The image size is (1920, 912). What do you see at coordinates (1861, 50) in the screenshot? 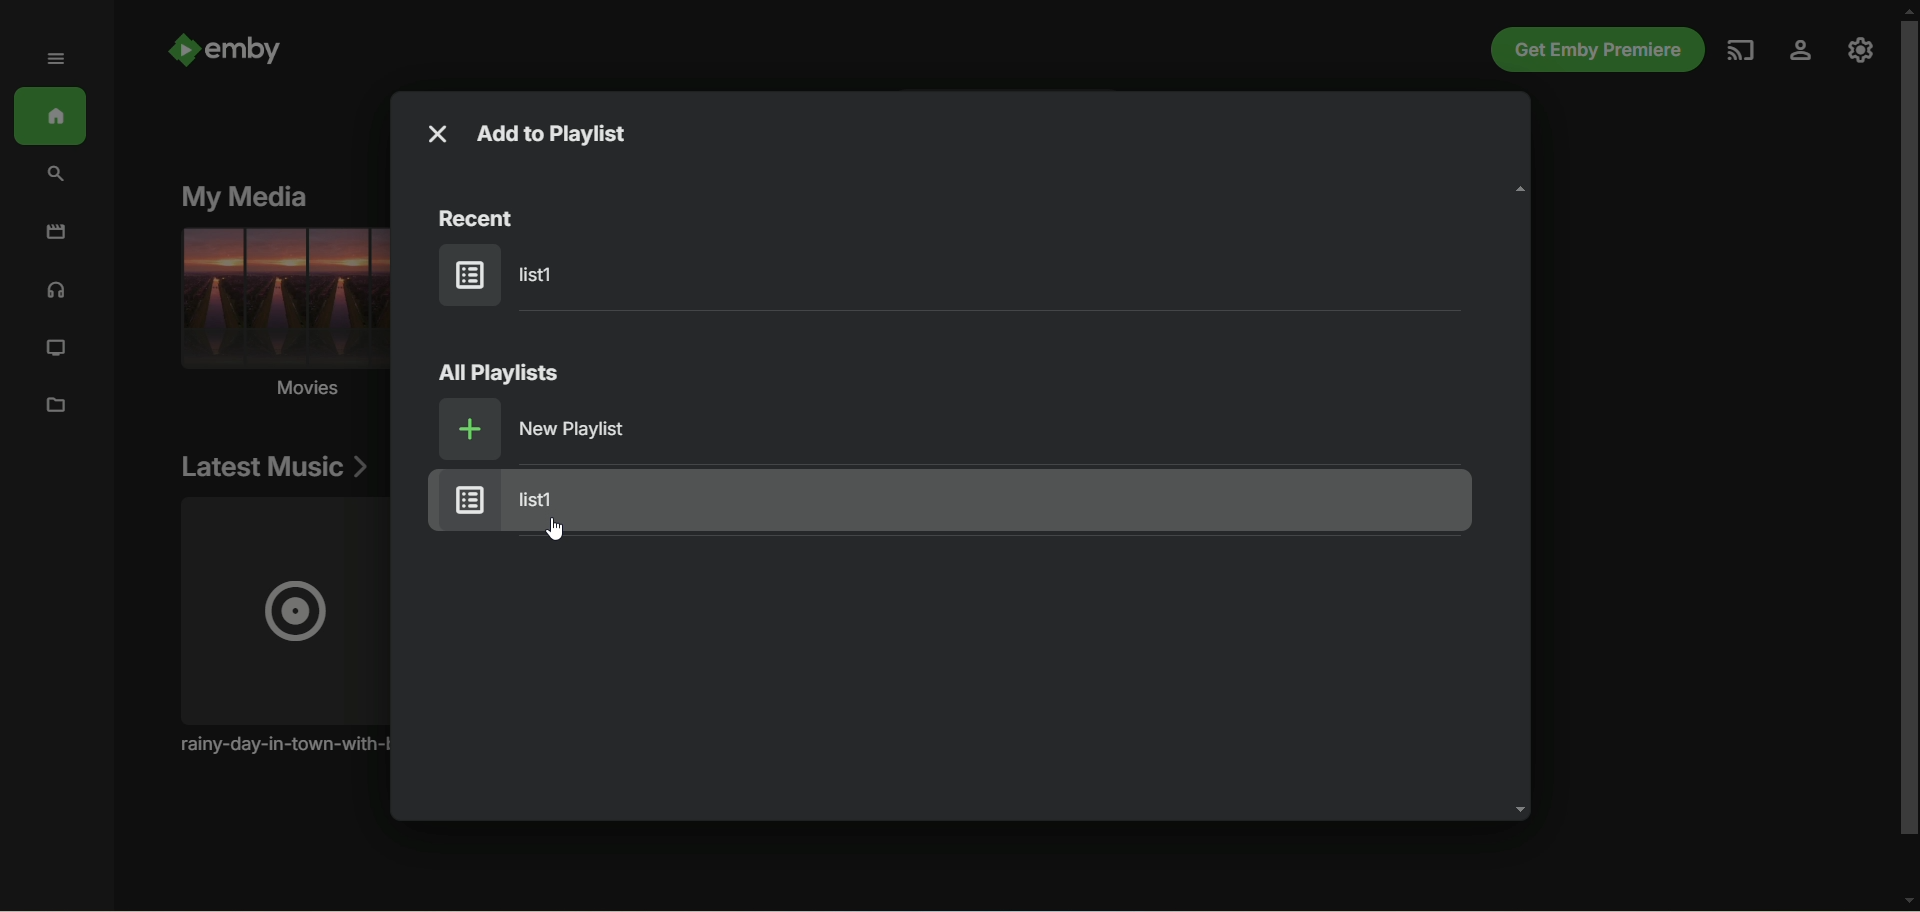
I see `manage emby server` at bounding box center [1861, 50].